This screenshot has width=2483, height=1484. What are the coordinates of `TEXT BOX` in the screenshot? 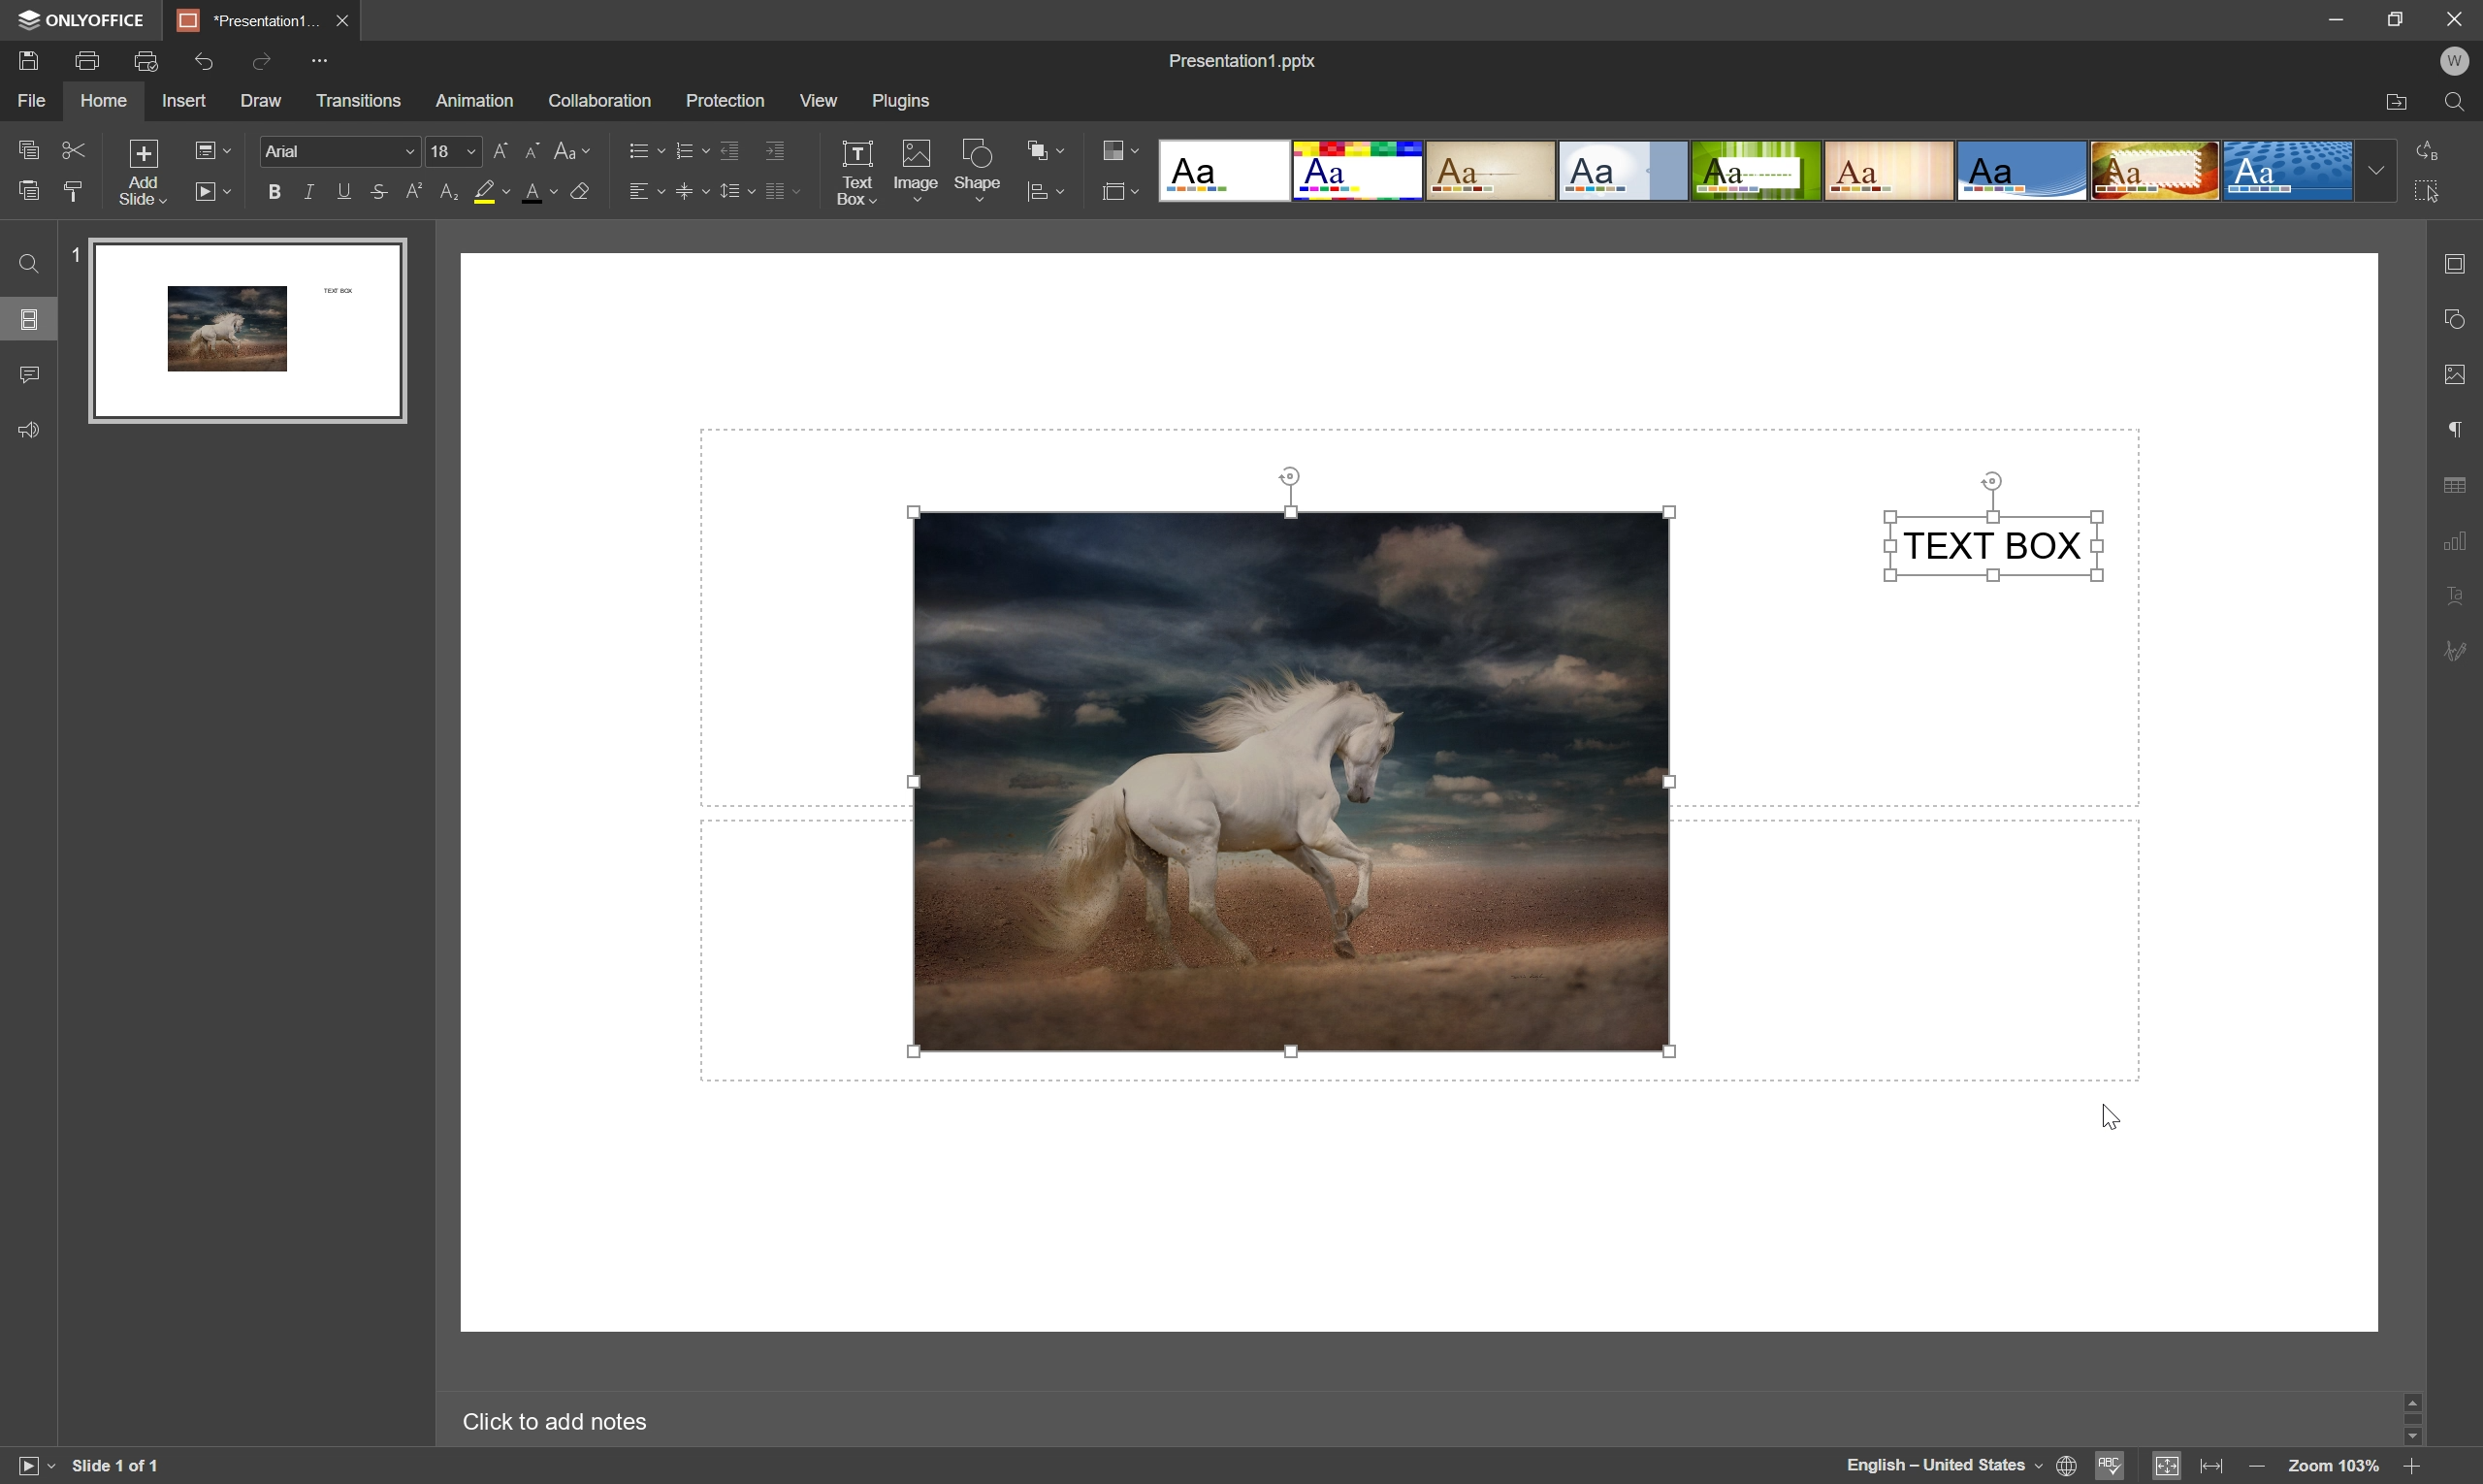 It's located at (1996, 547).